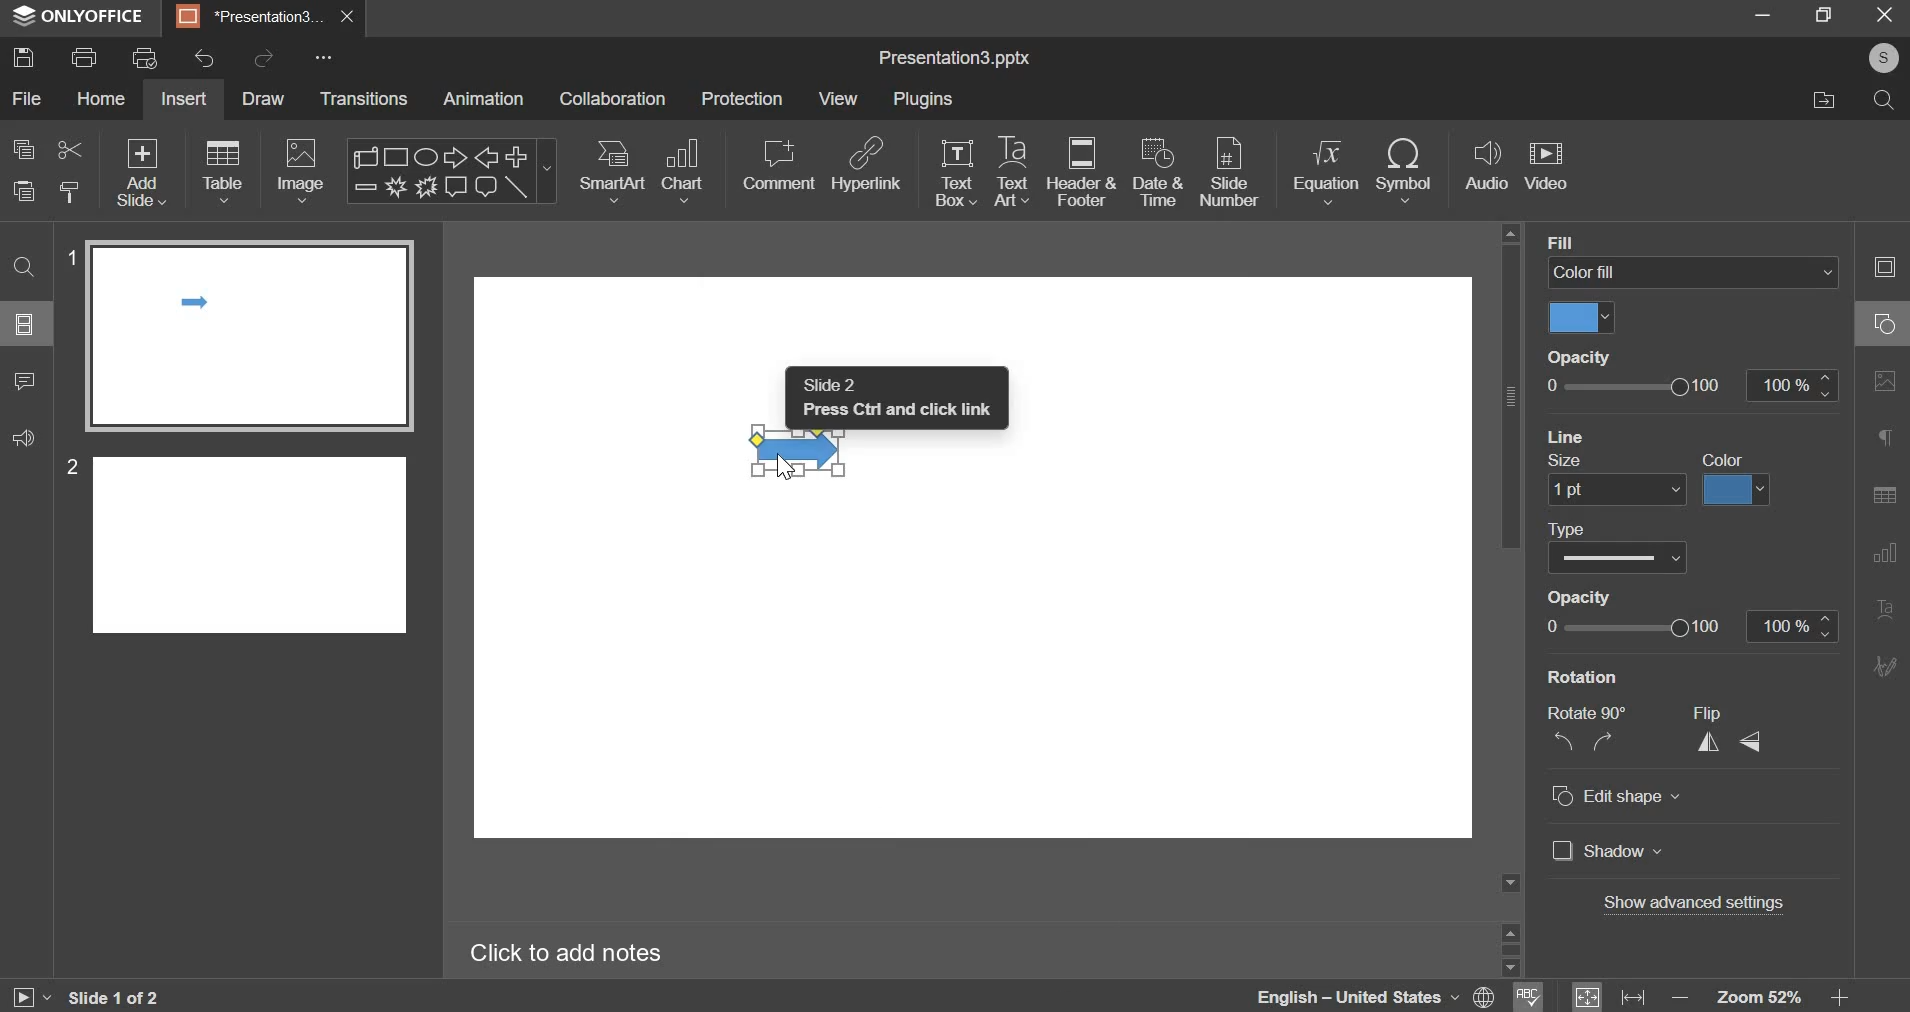 The height and width of the screenshot is (1012, 1910). Describe the element at coordinates (1608, 850) in the screenshot. I see `shadow` at that location.